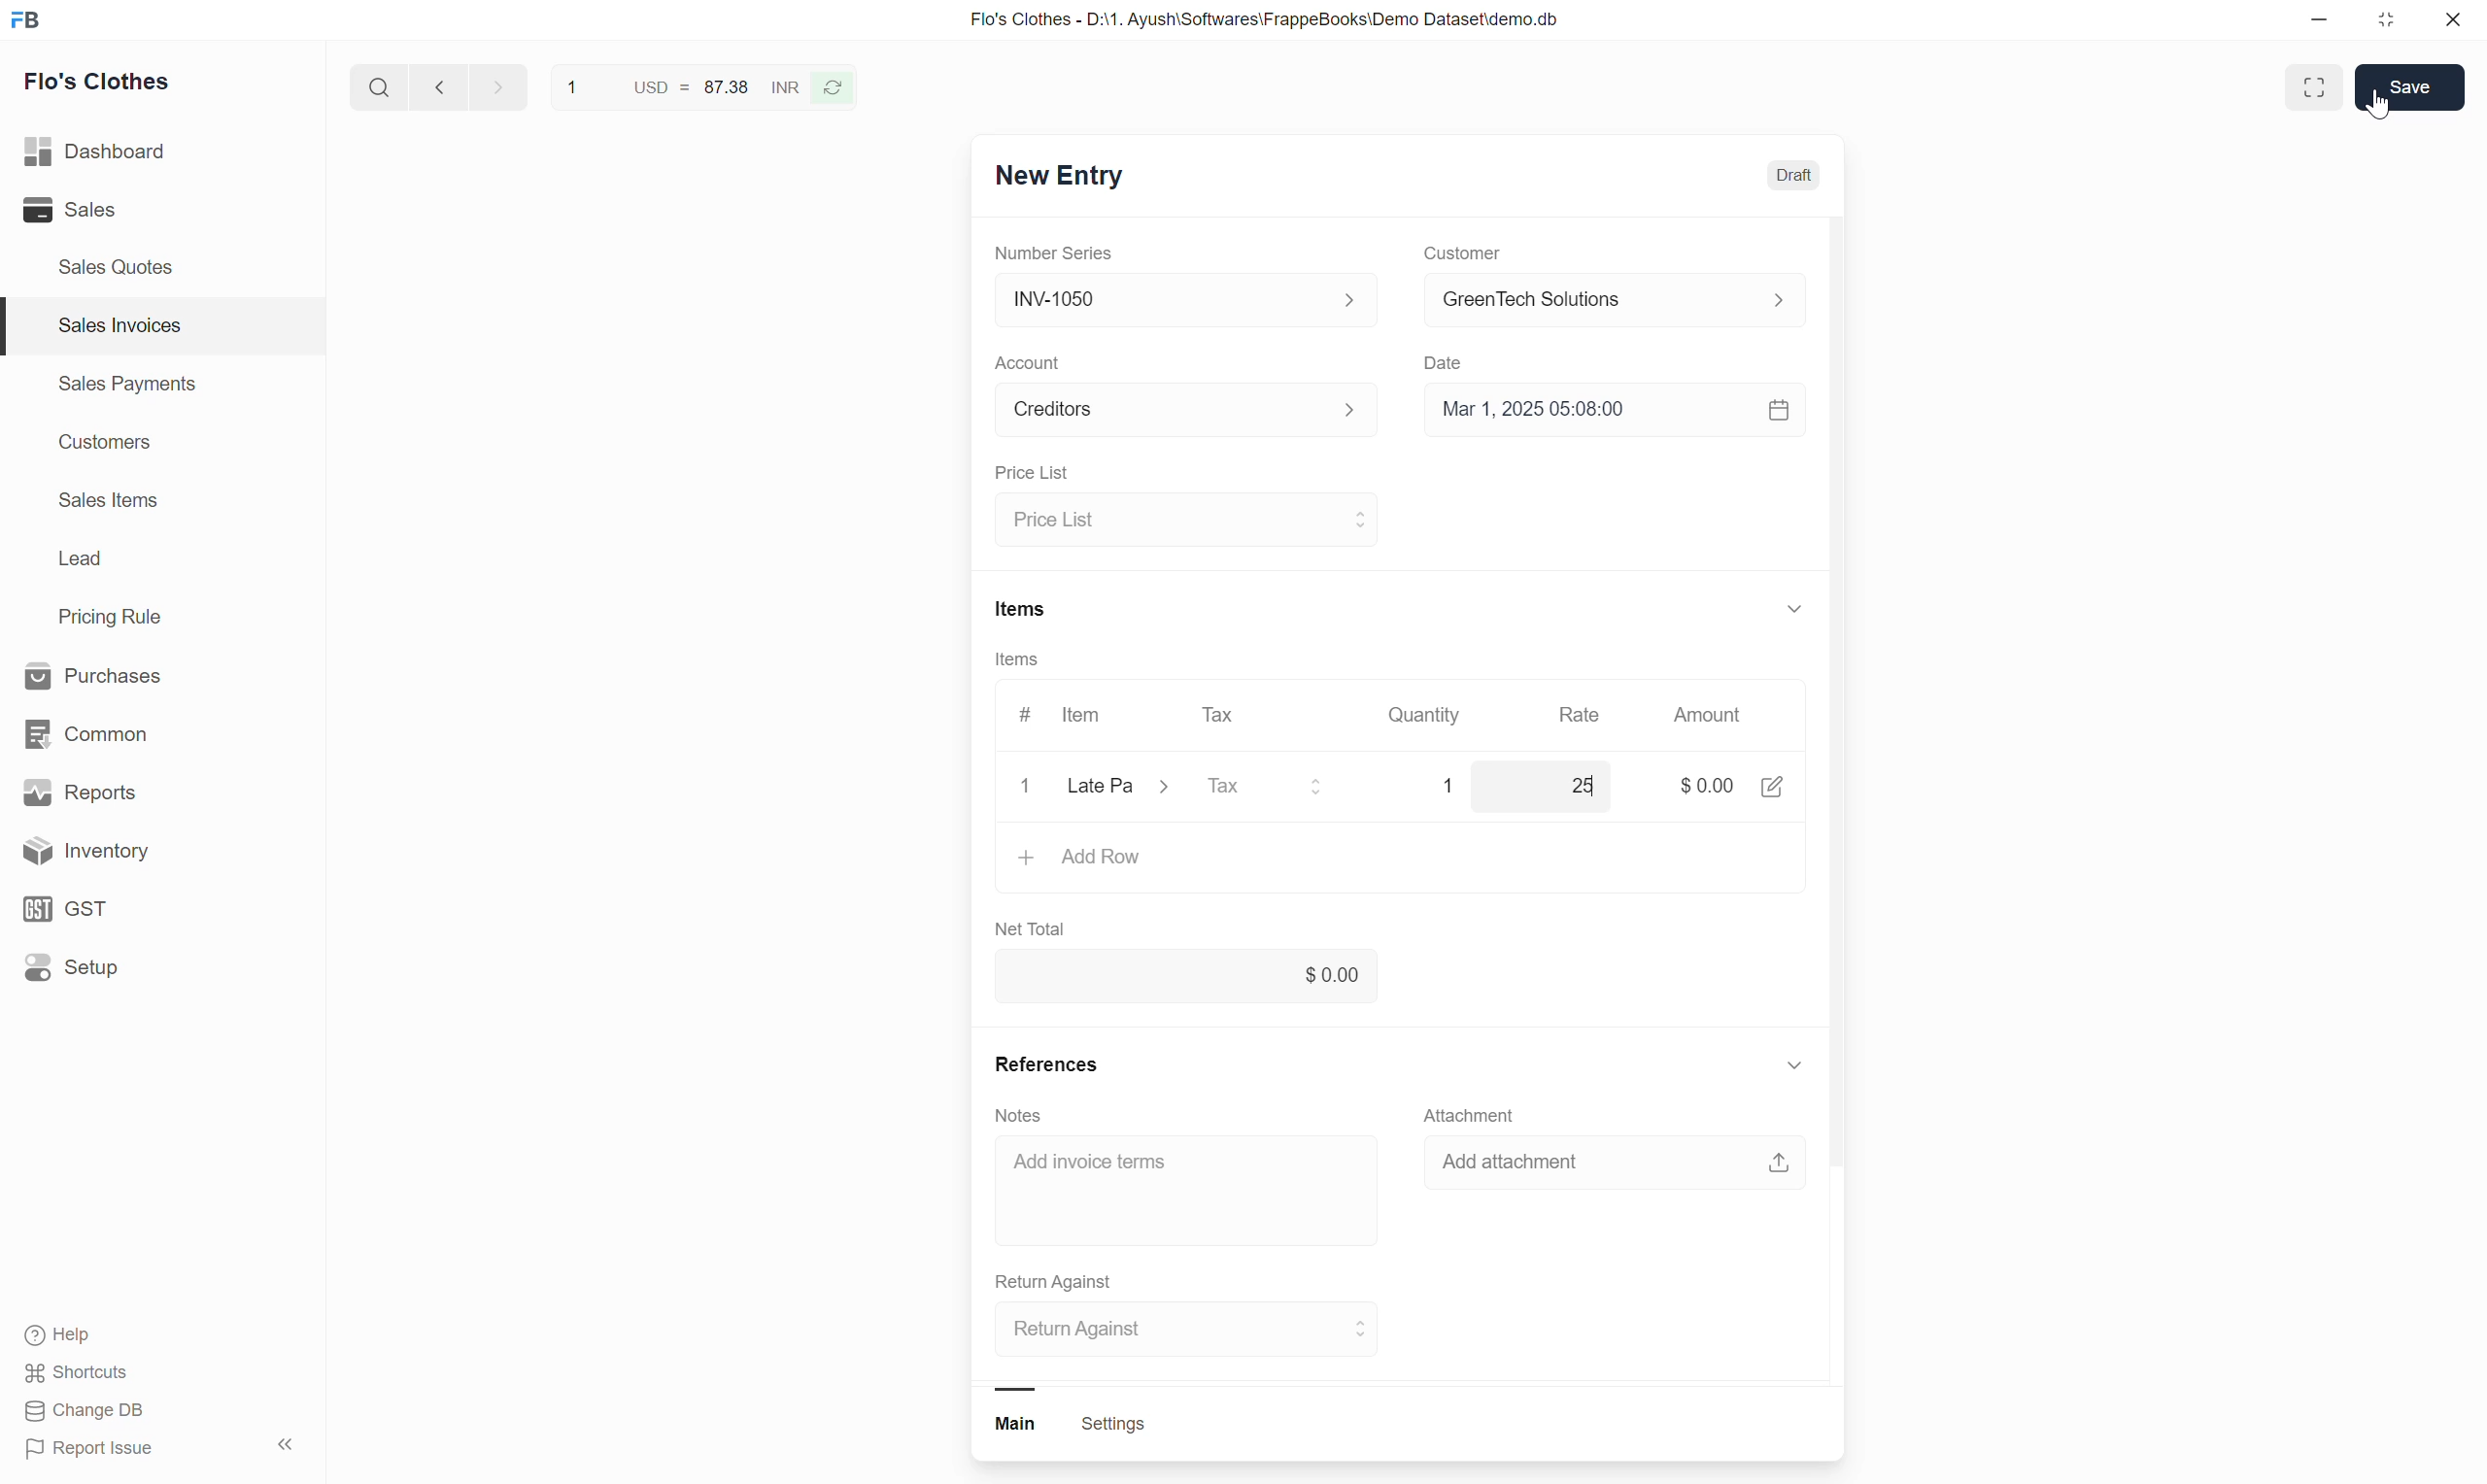 The width and height of the screenshot is (2487, 1484). What do you see at coordinates (1624, 1166) in the screenshot?
I see `add attachment ` at bounding box center [1624, 1166].